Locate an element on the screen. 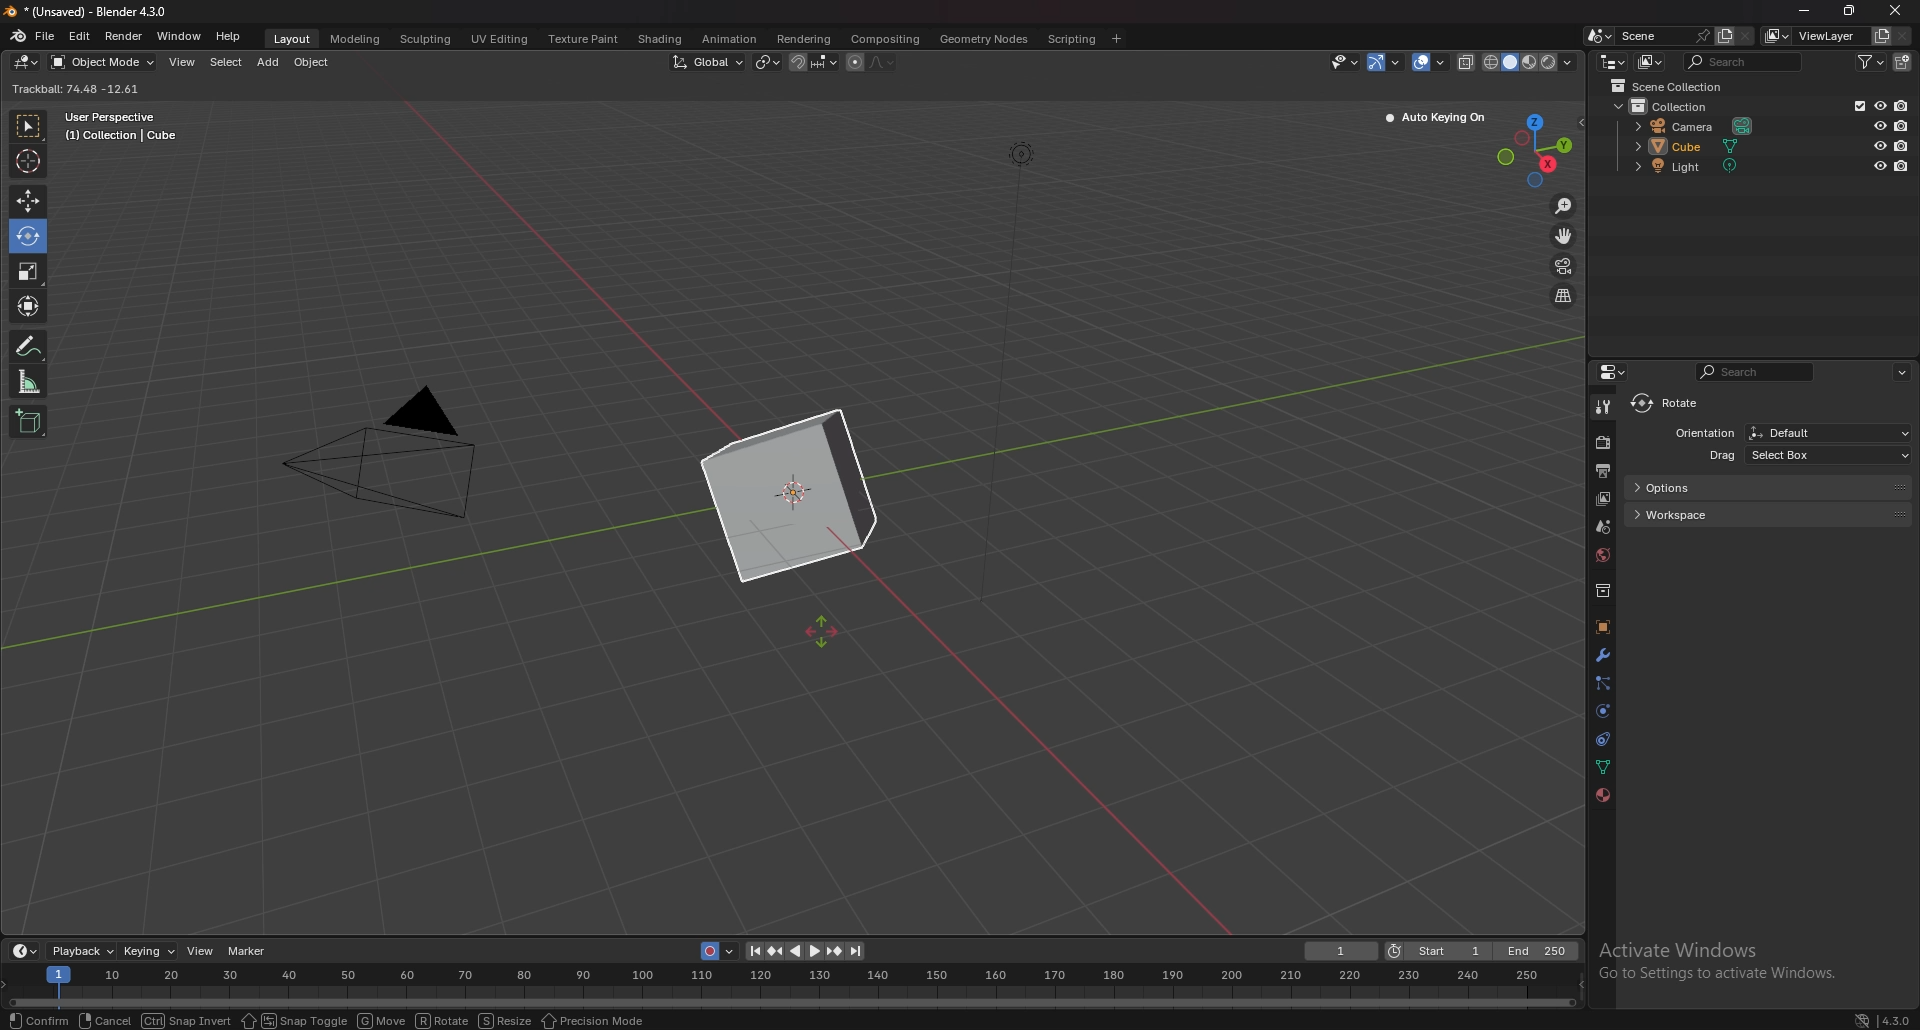 The width and height of the screenshot is (1920, 1030). View is located at coordinates (200, 951).